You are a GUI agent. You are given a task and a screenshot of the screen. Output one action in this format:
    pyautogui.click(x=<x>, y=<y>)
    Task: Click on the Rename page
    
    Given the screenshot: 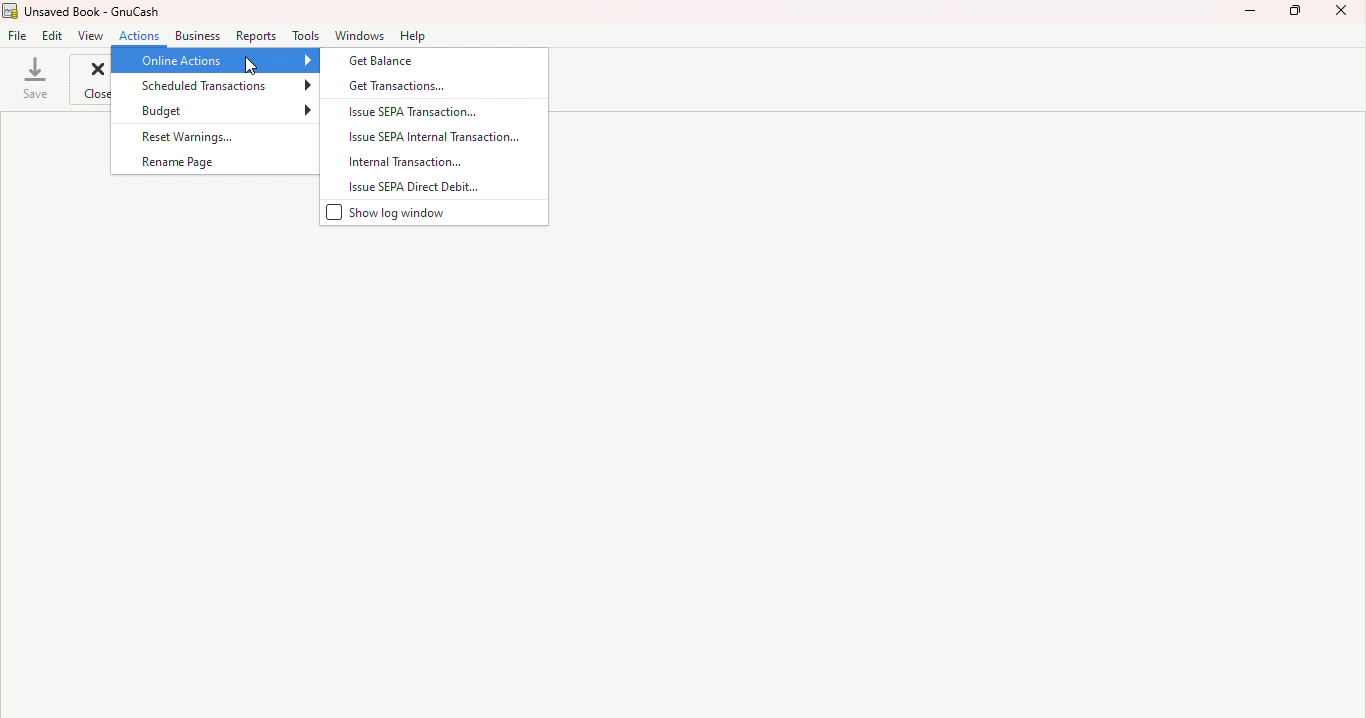 What is the action you would take?
    pyautogui.click(x=211, y=162)
    